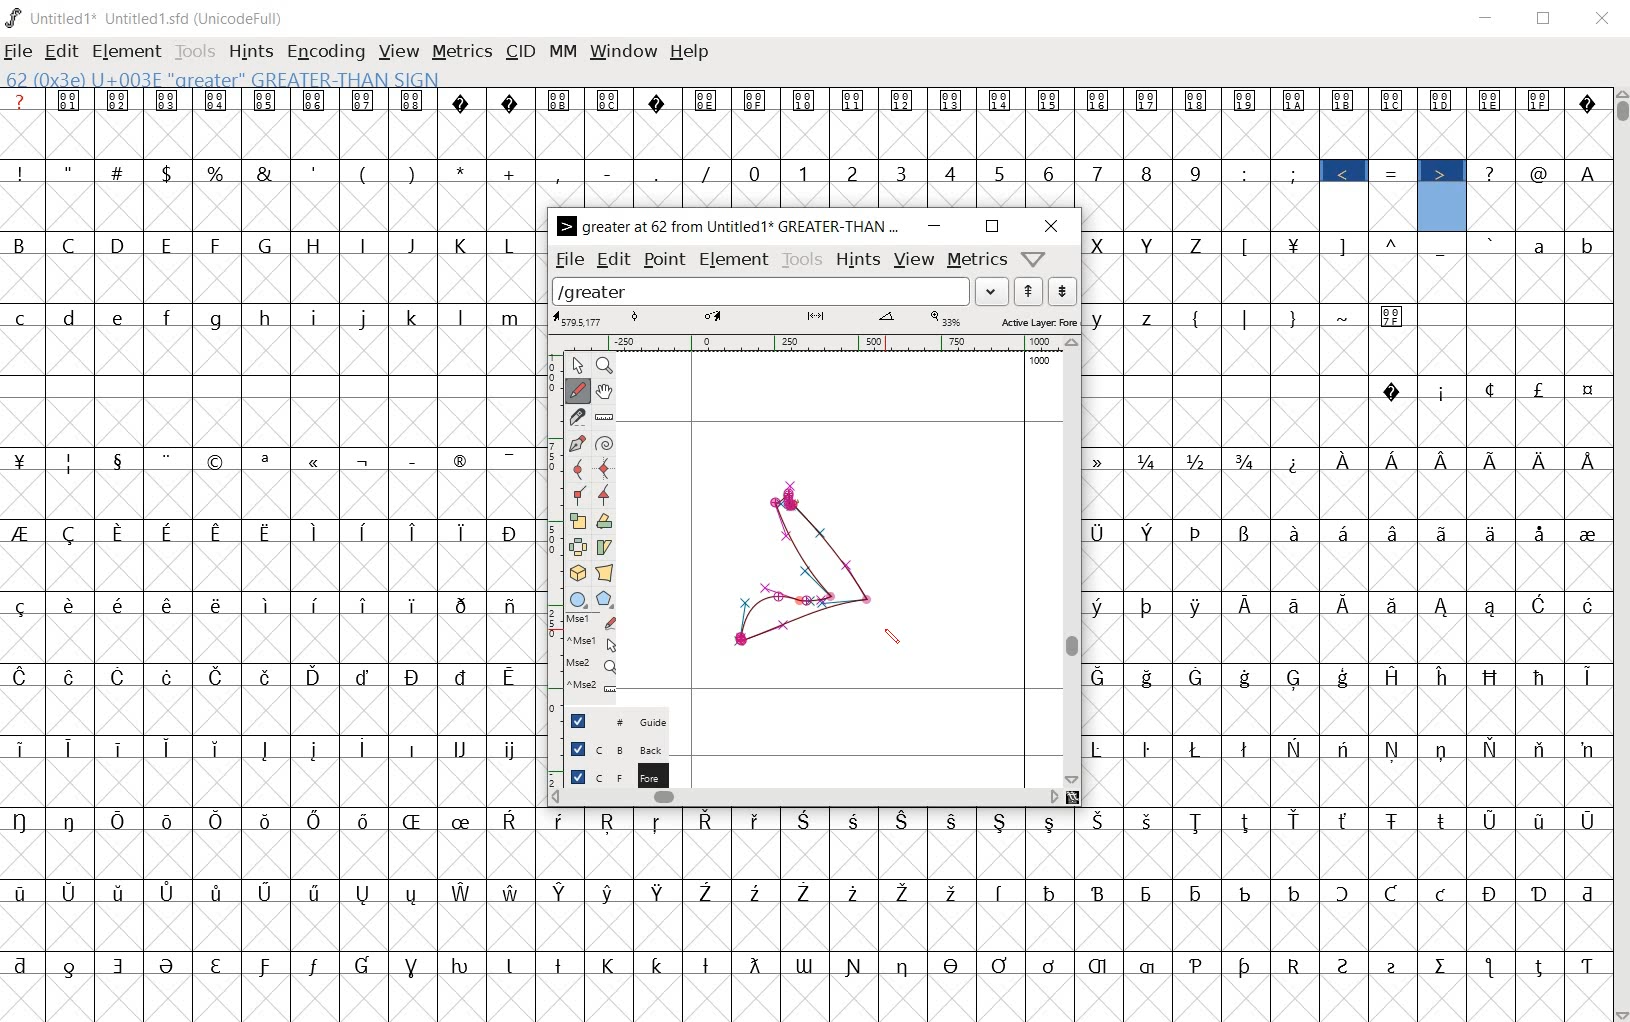 This screenshot has height=1022, width=1630. Describe the element at coordinates (1540, 157) in the screenshot. I see `glyps` at that location.